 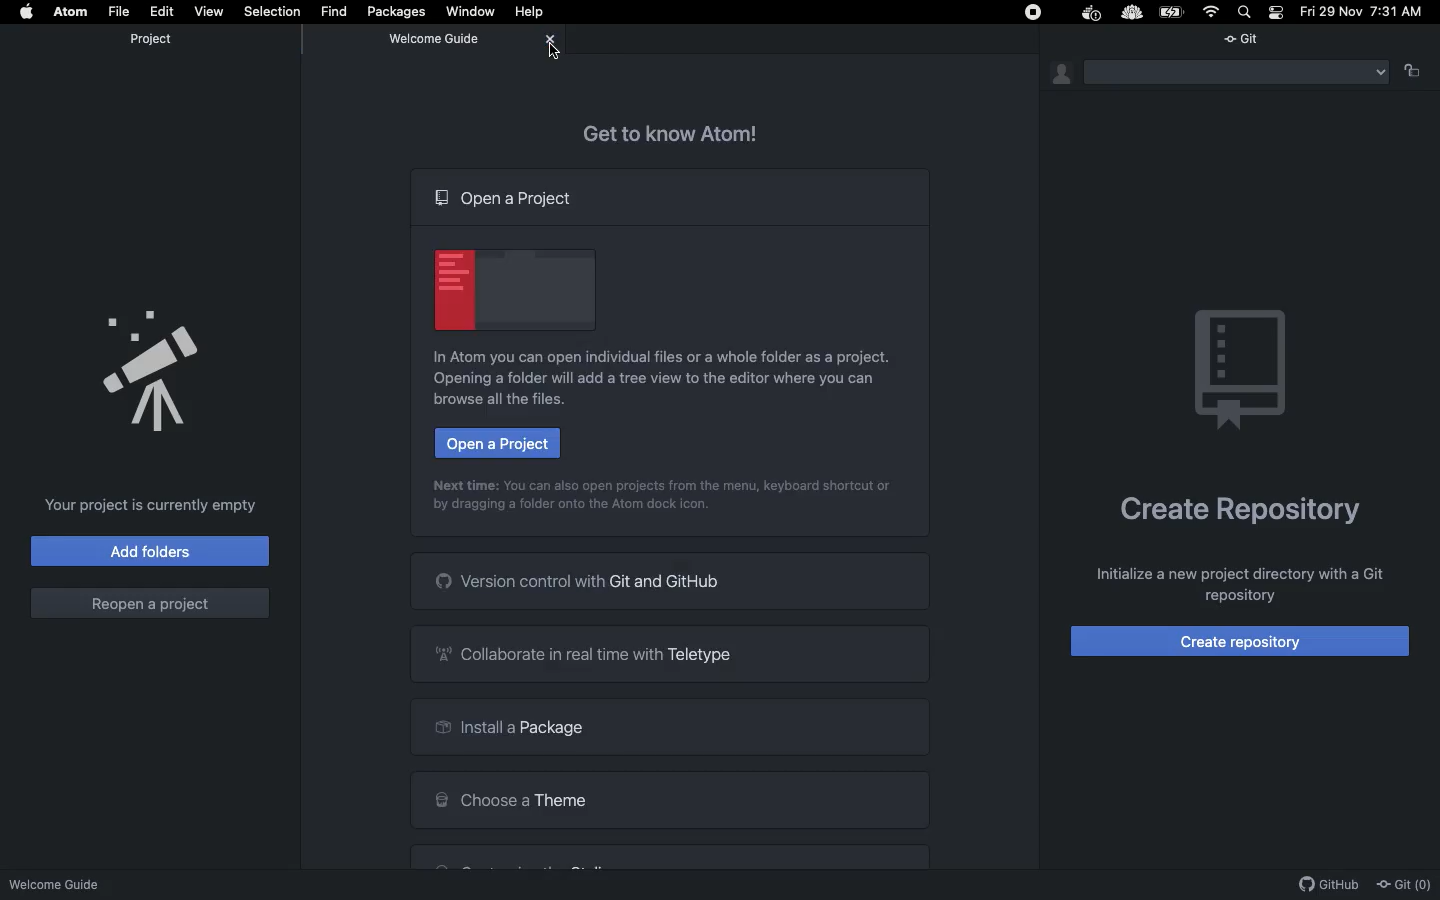 I want to click on Install a package , so click(x=671, y=727).